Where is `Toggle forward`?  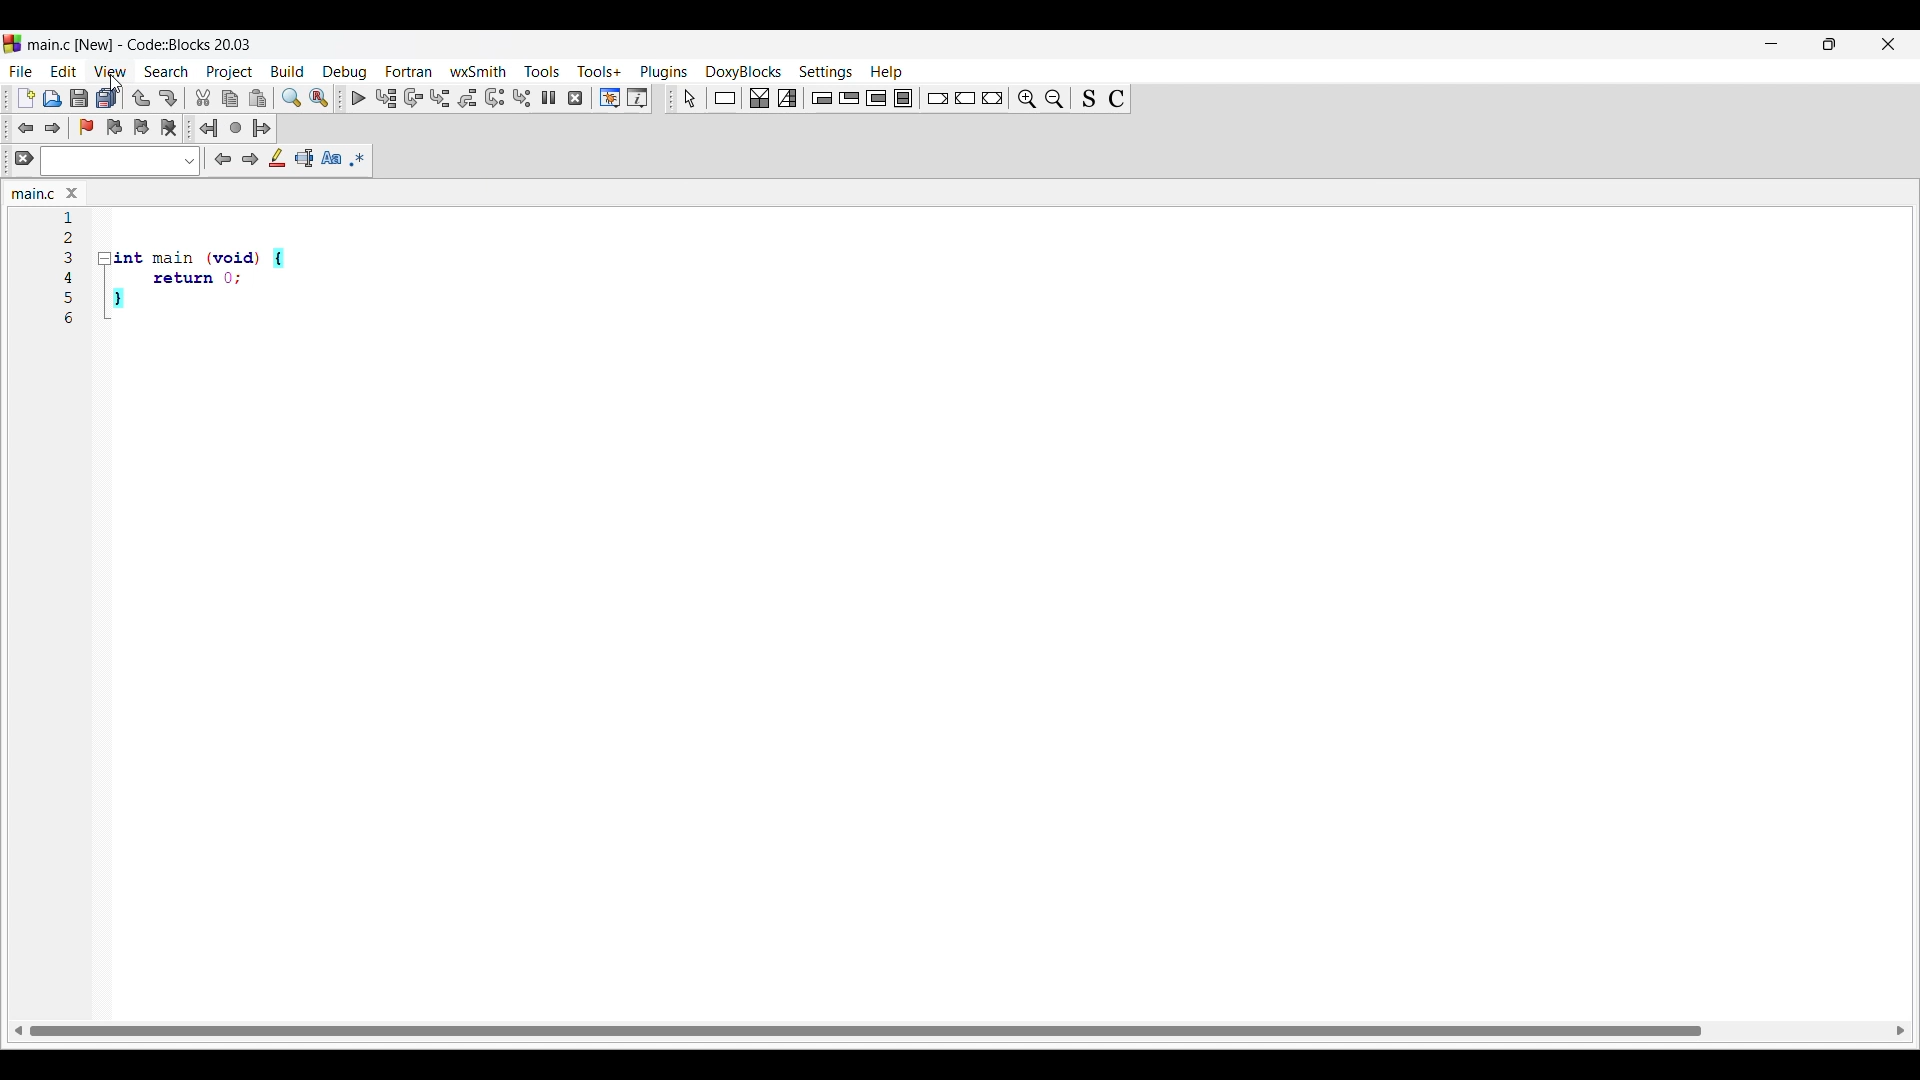
Toggle forward is located at coordinates (53, 128).